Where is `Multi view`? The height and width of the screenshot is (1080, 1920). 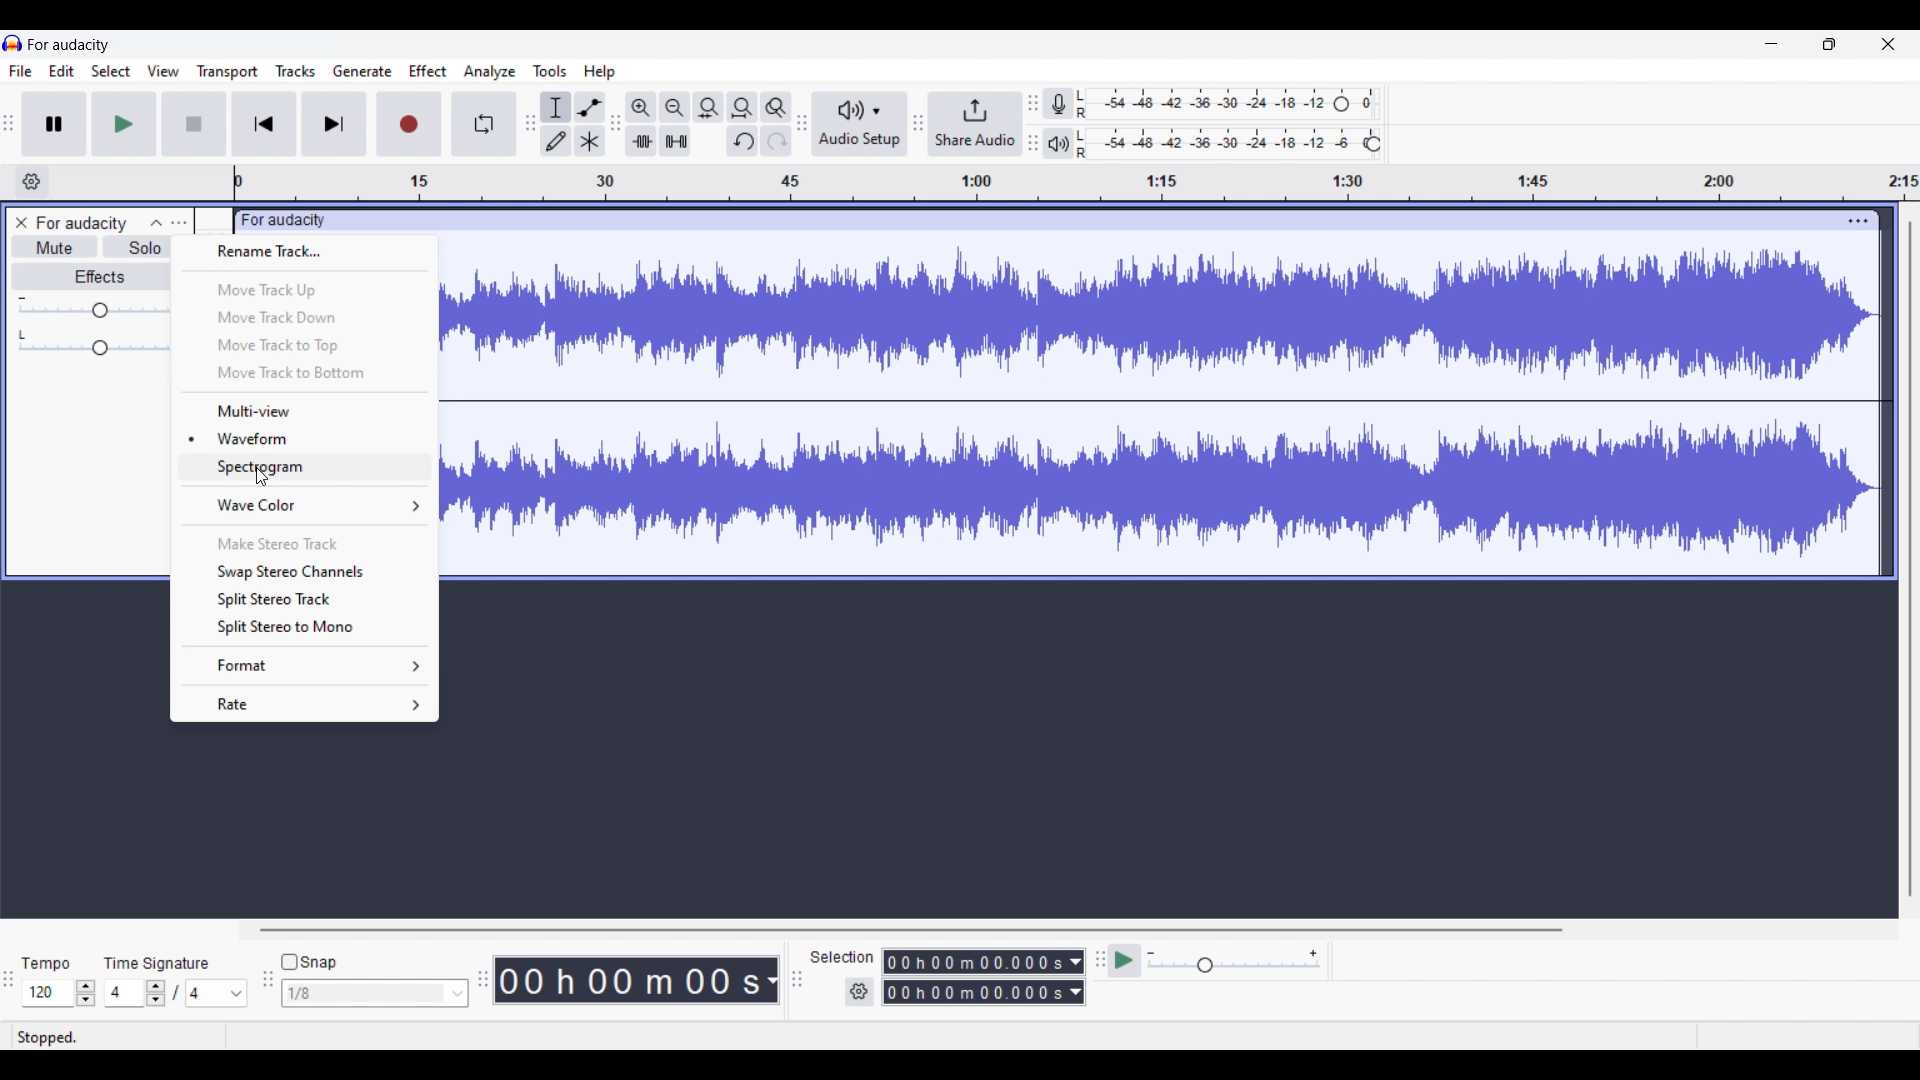
Multi view is located at coordinates (304, 410).